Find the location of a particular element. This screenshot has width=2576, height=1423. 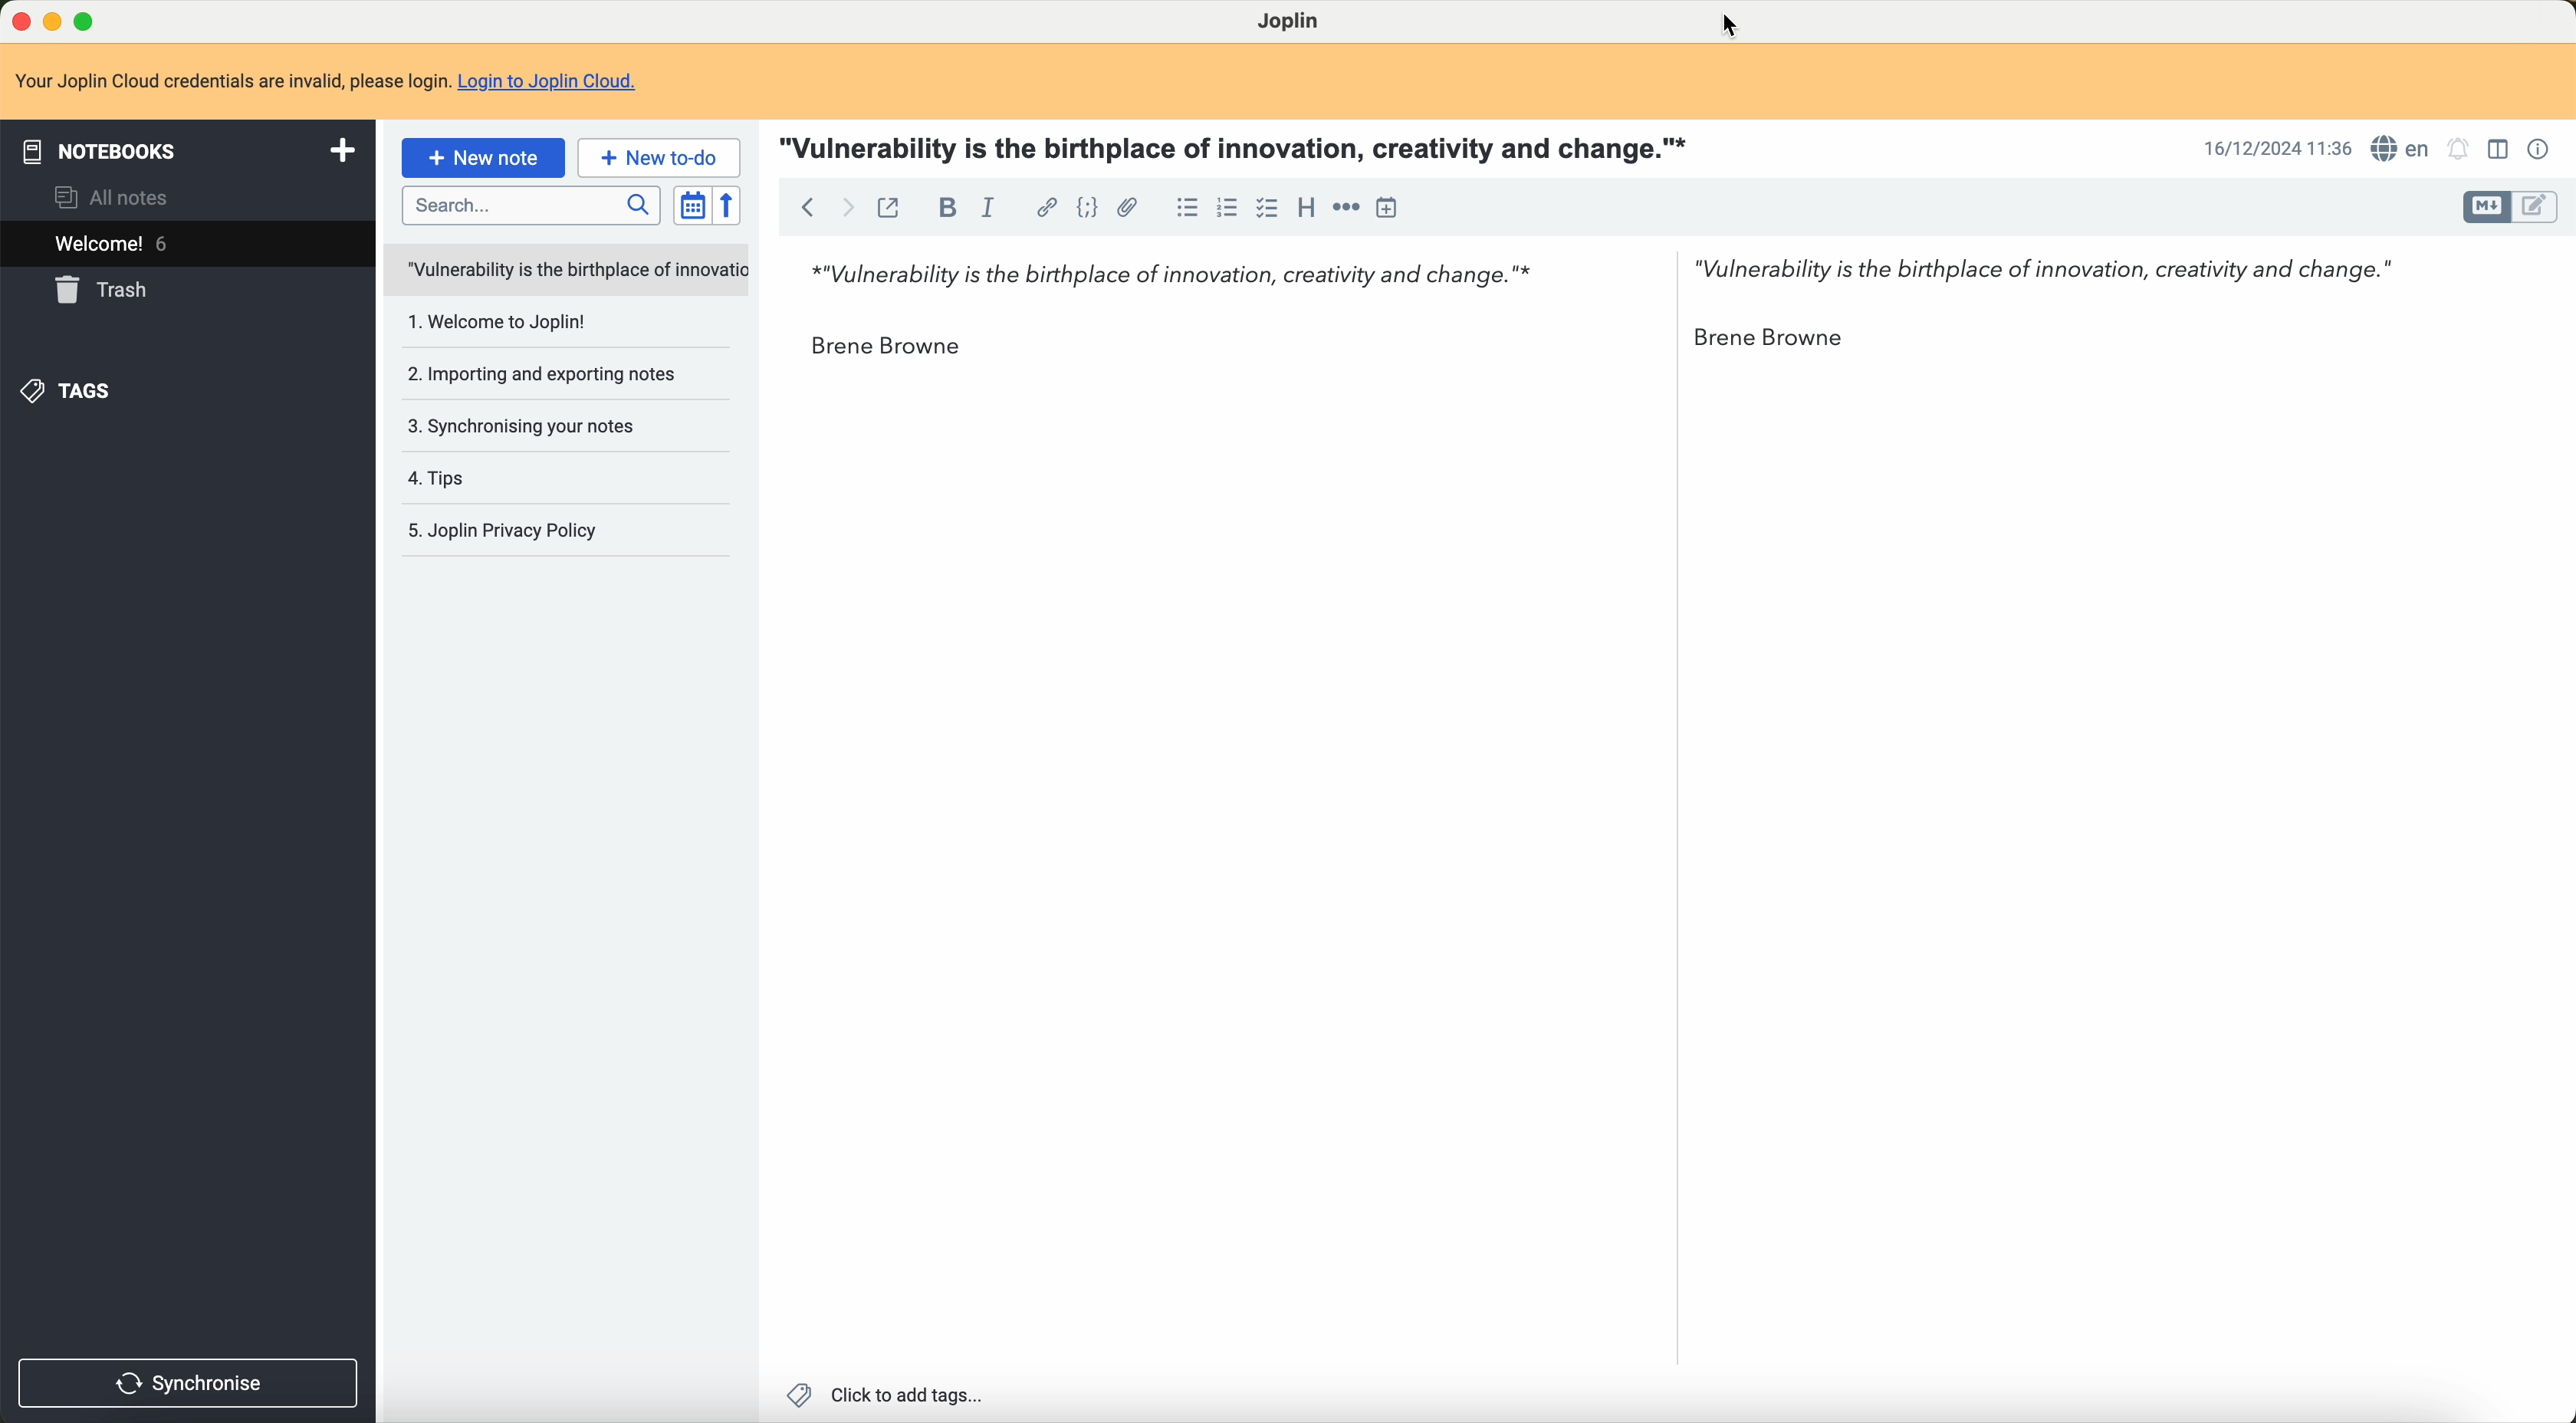

Brene Browne is located at coordinates (886, 349).